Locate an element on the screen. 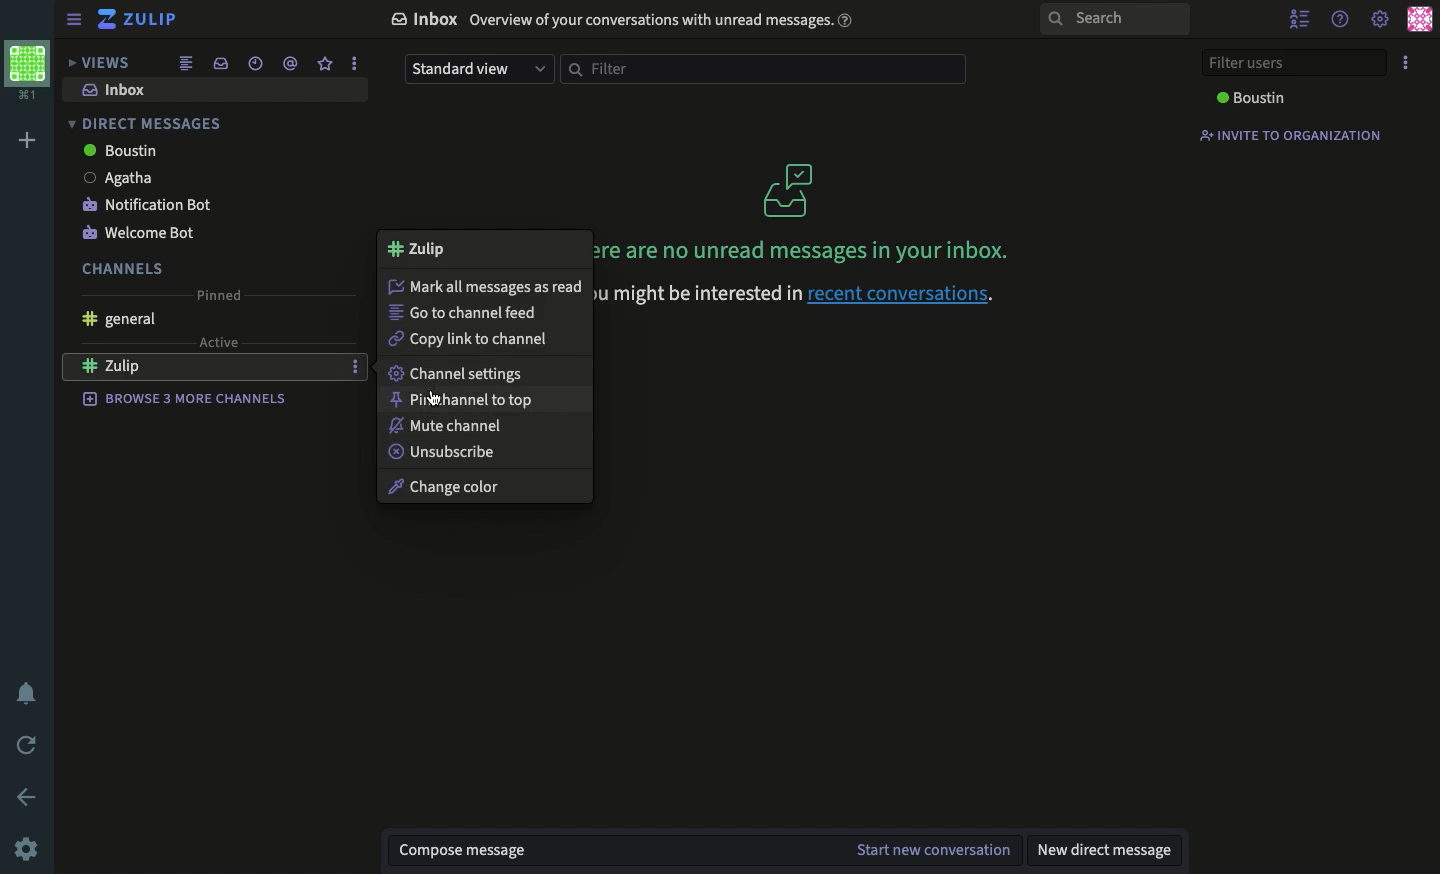 This screenshot has width=1440, height=874. mark all messages as read is located at coordinates (488, 286).